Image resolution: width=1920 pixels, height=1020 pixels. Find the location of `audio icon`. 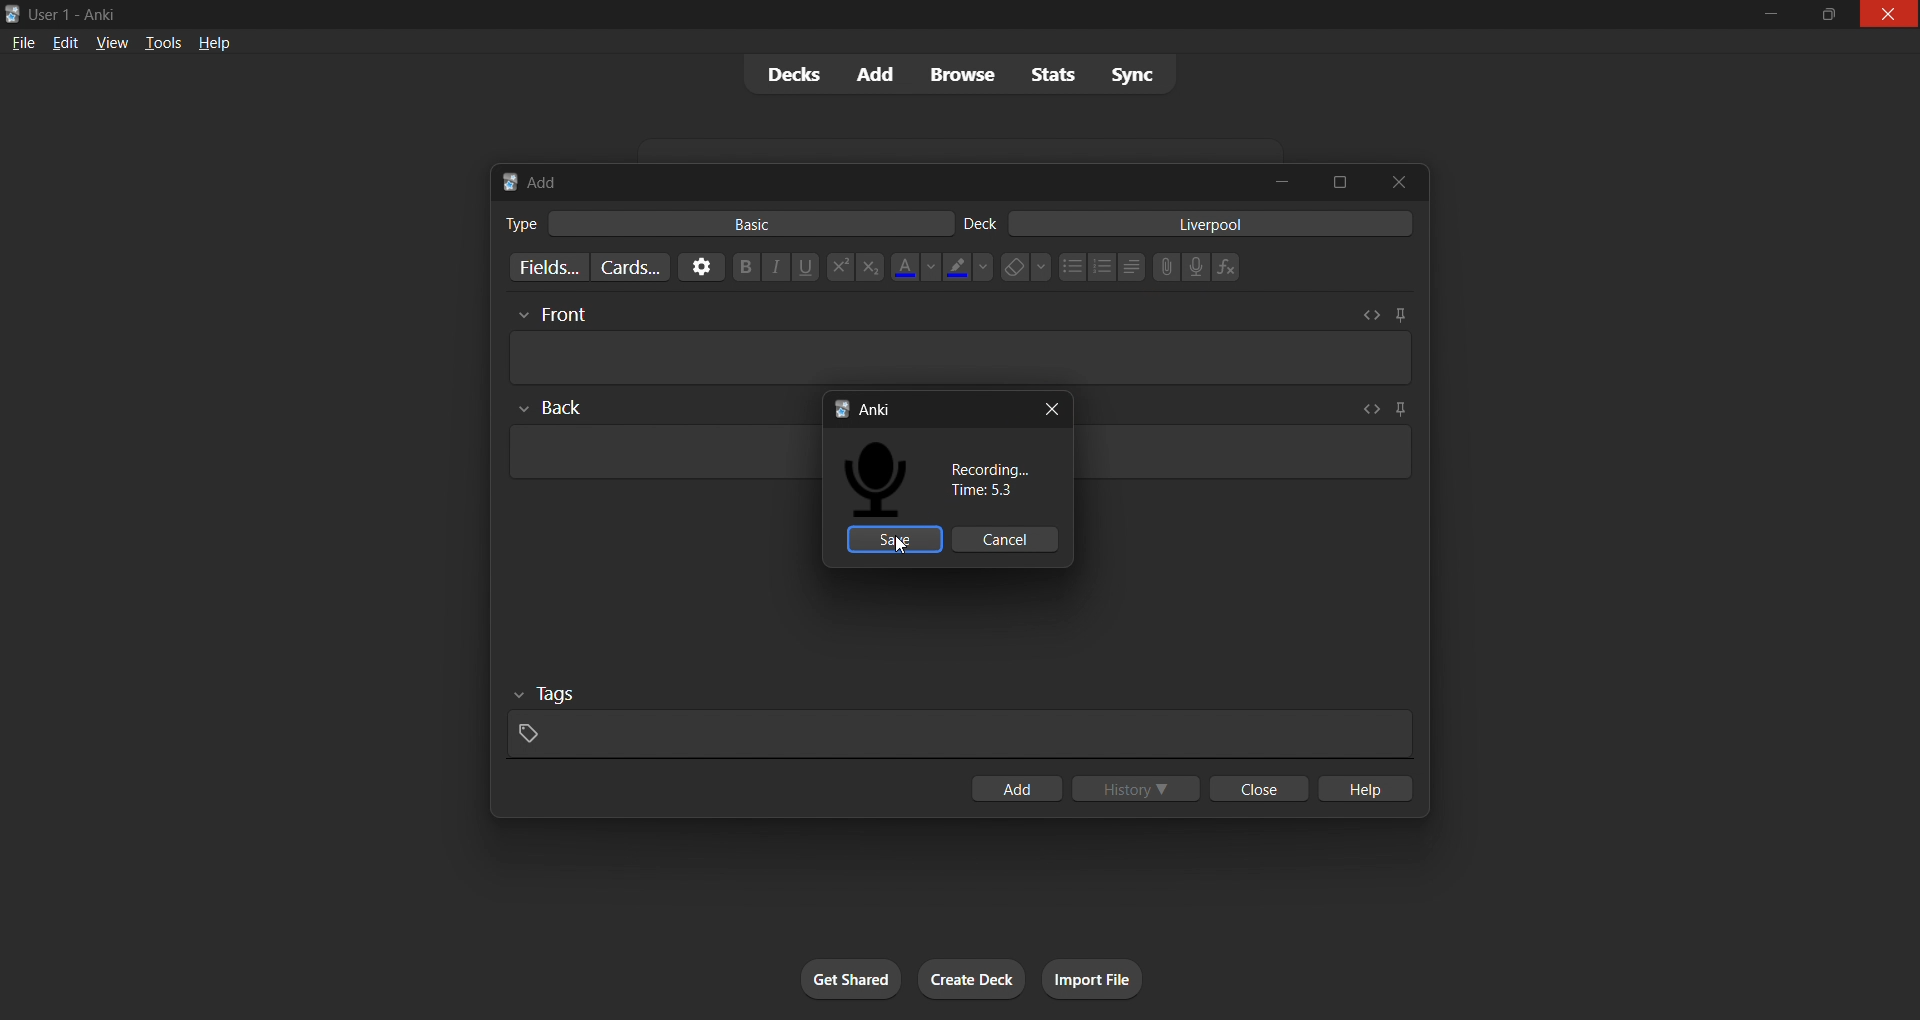

audio icon is located at coordinates (883, 479).